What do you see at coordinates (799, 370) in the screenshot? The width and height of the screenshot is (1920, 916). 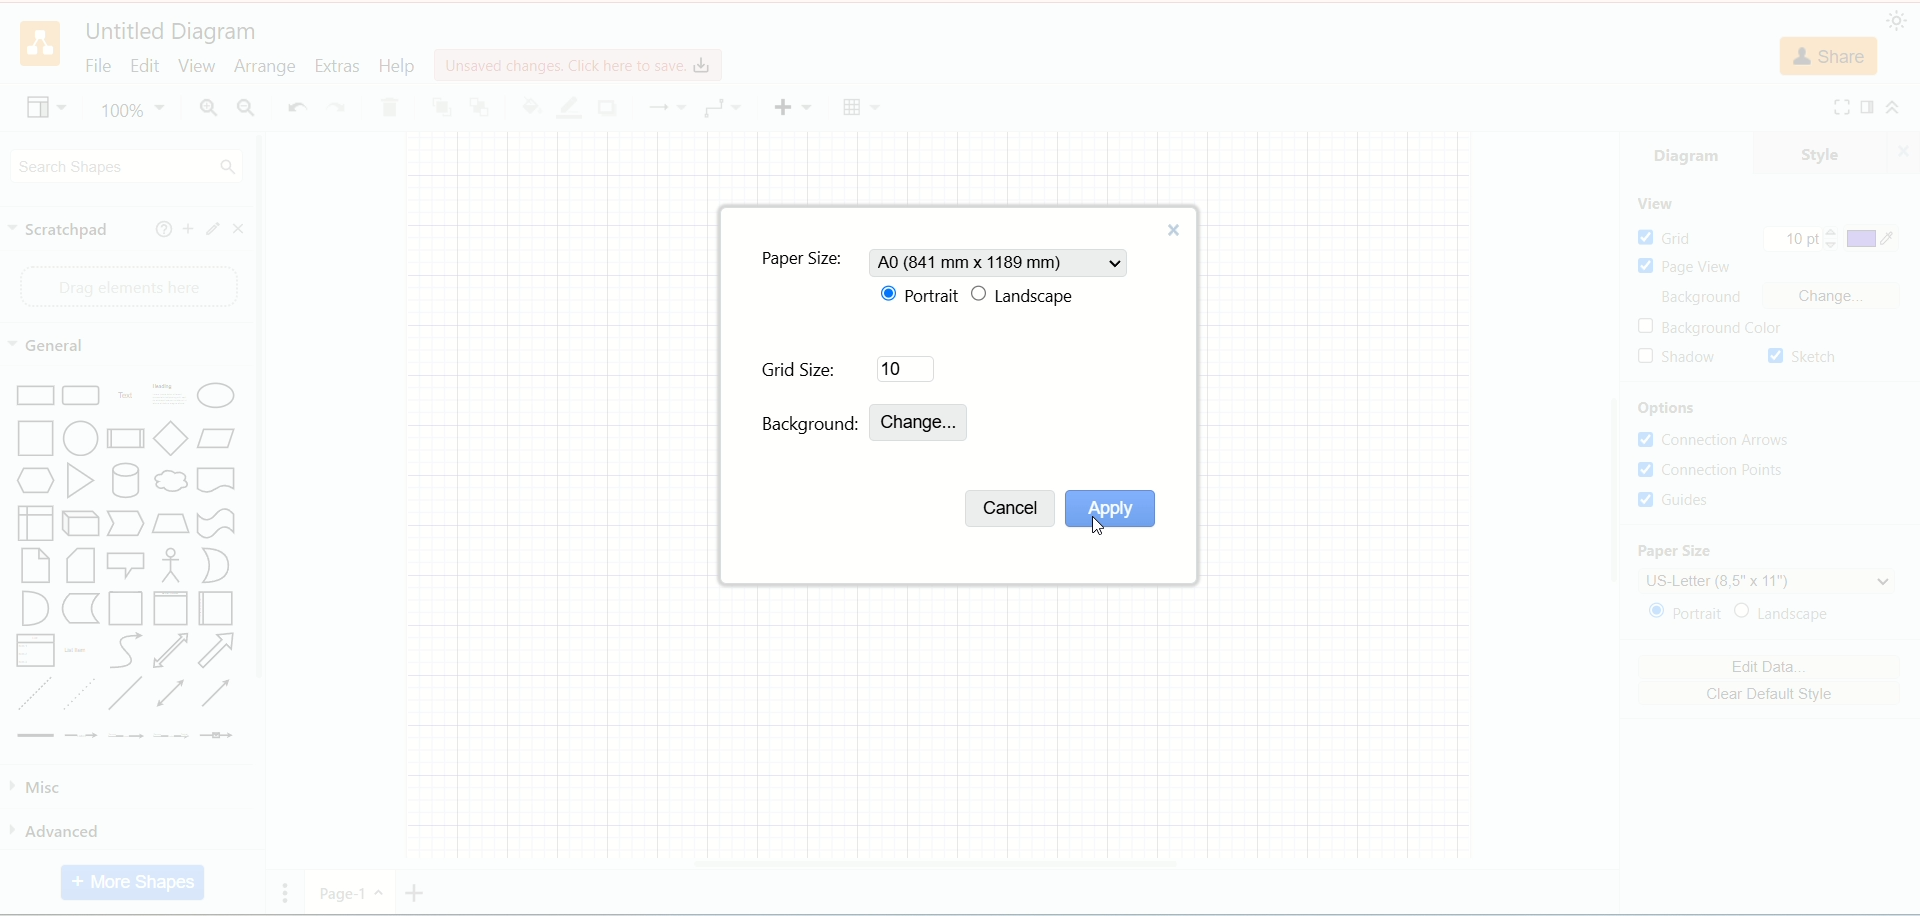 I see `grid size` at bounding box center [799, 370].